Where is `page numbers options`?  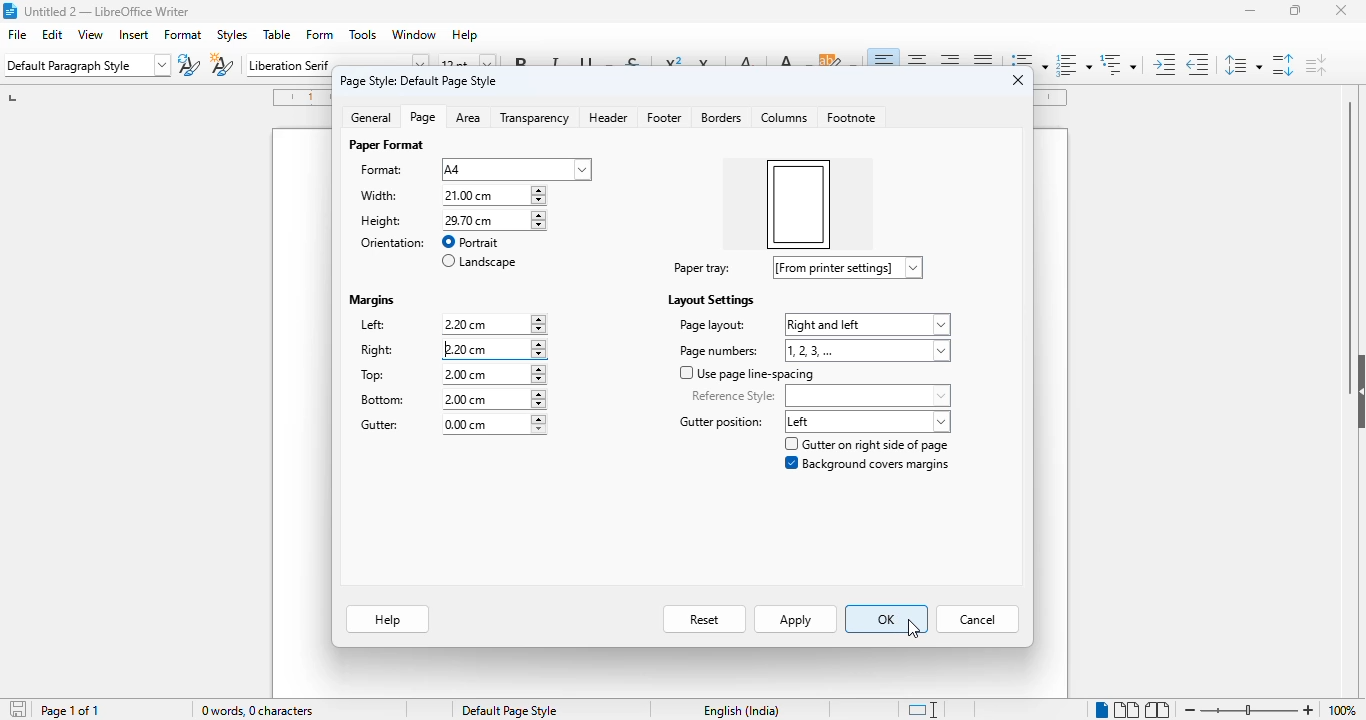
page numbers options is located at coordinates (867, 351).